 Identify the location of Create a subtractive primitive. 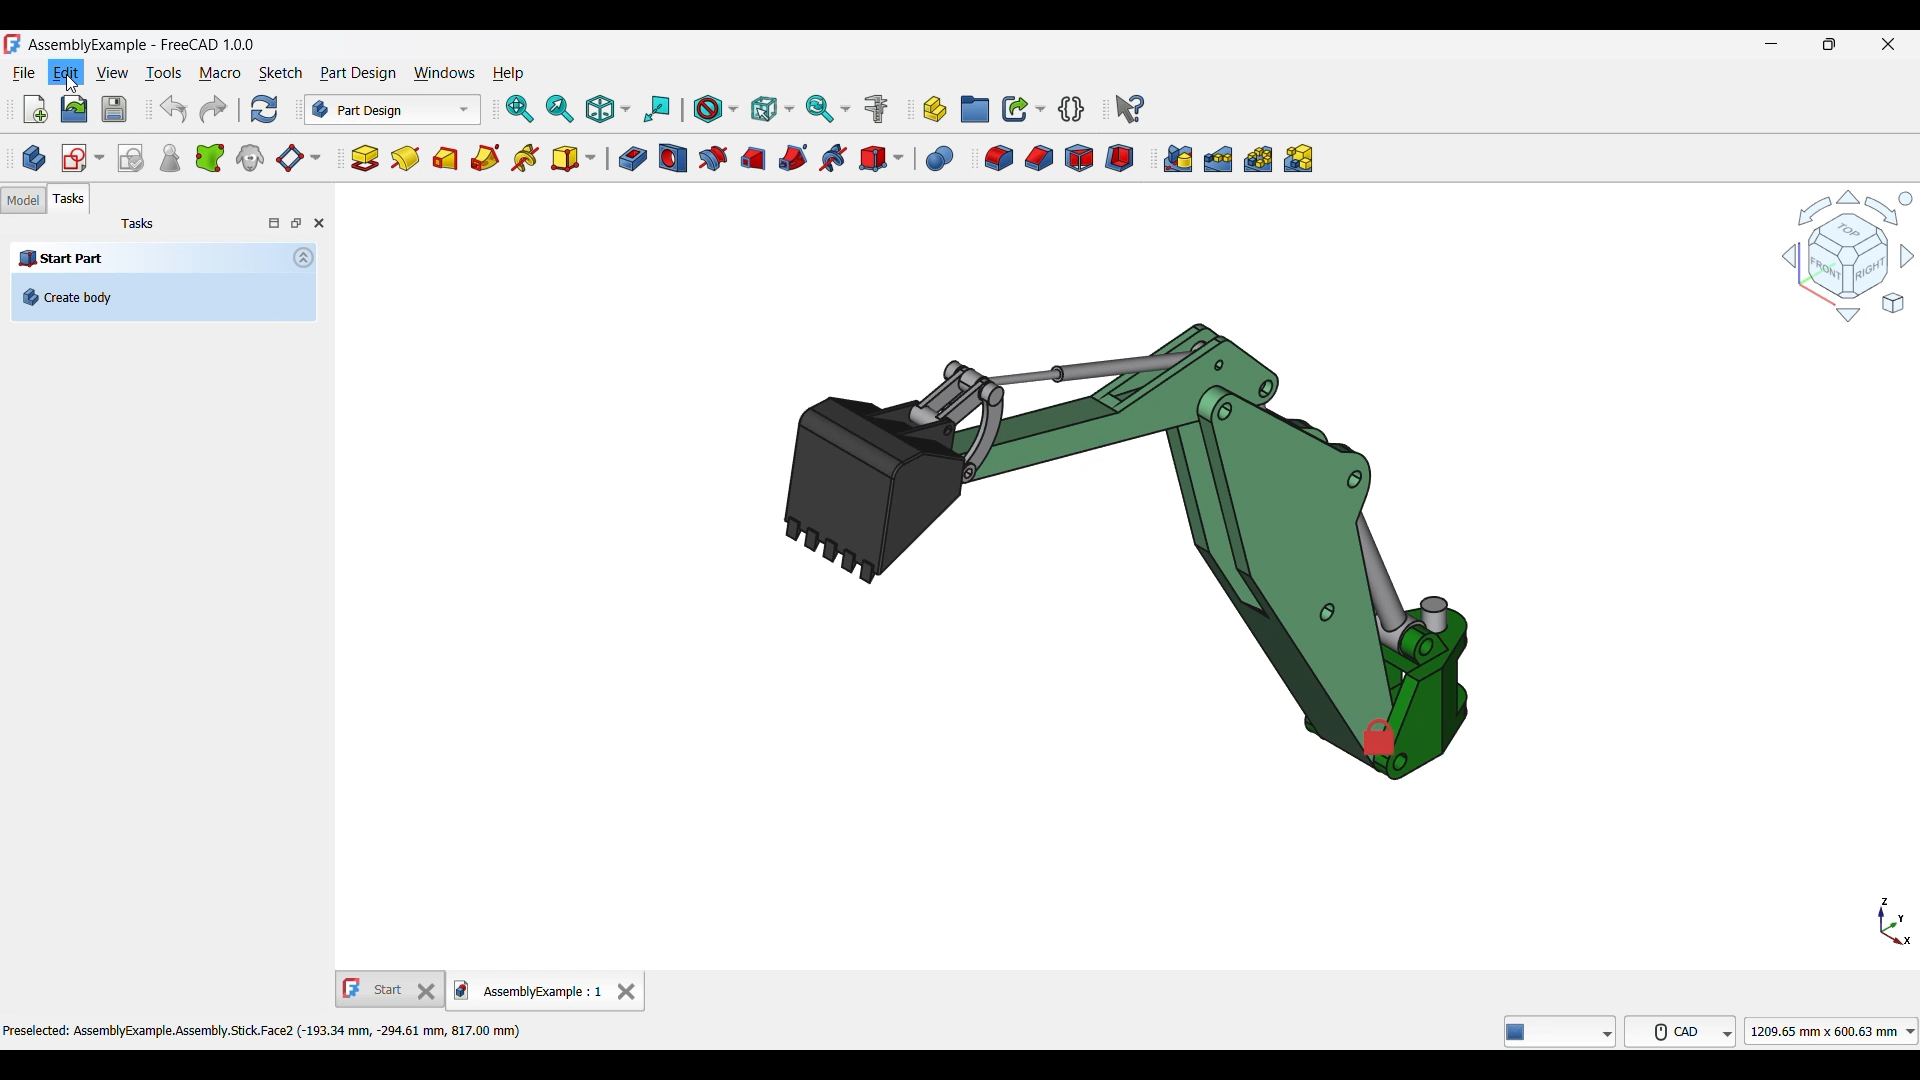
(881, 159).